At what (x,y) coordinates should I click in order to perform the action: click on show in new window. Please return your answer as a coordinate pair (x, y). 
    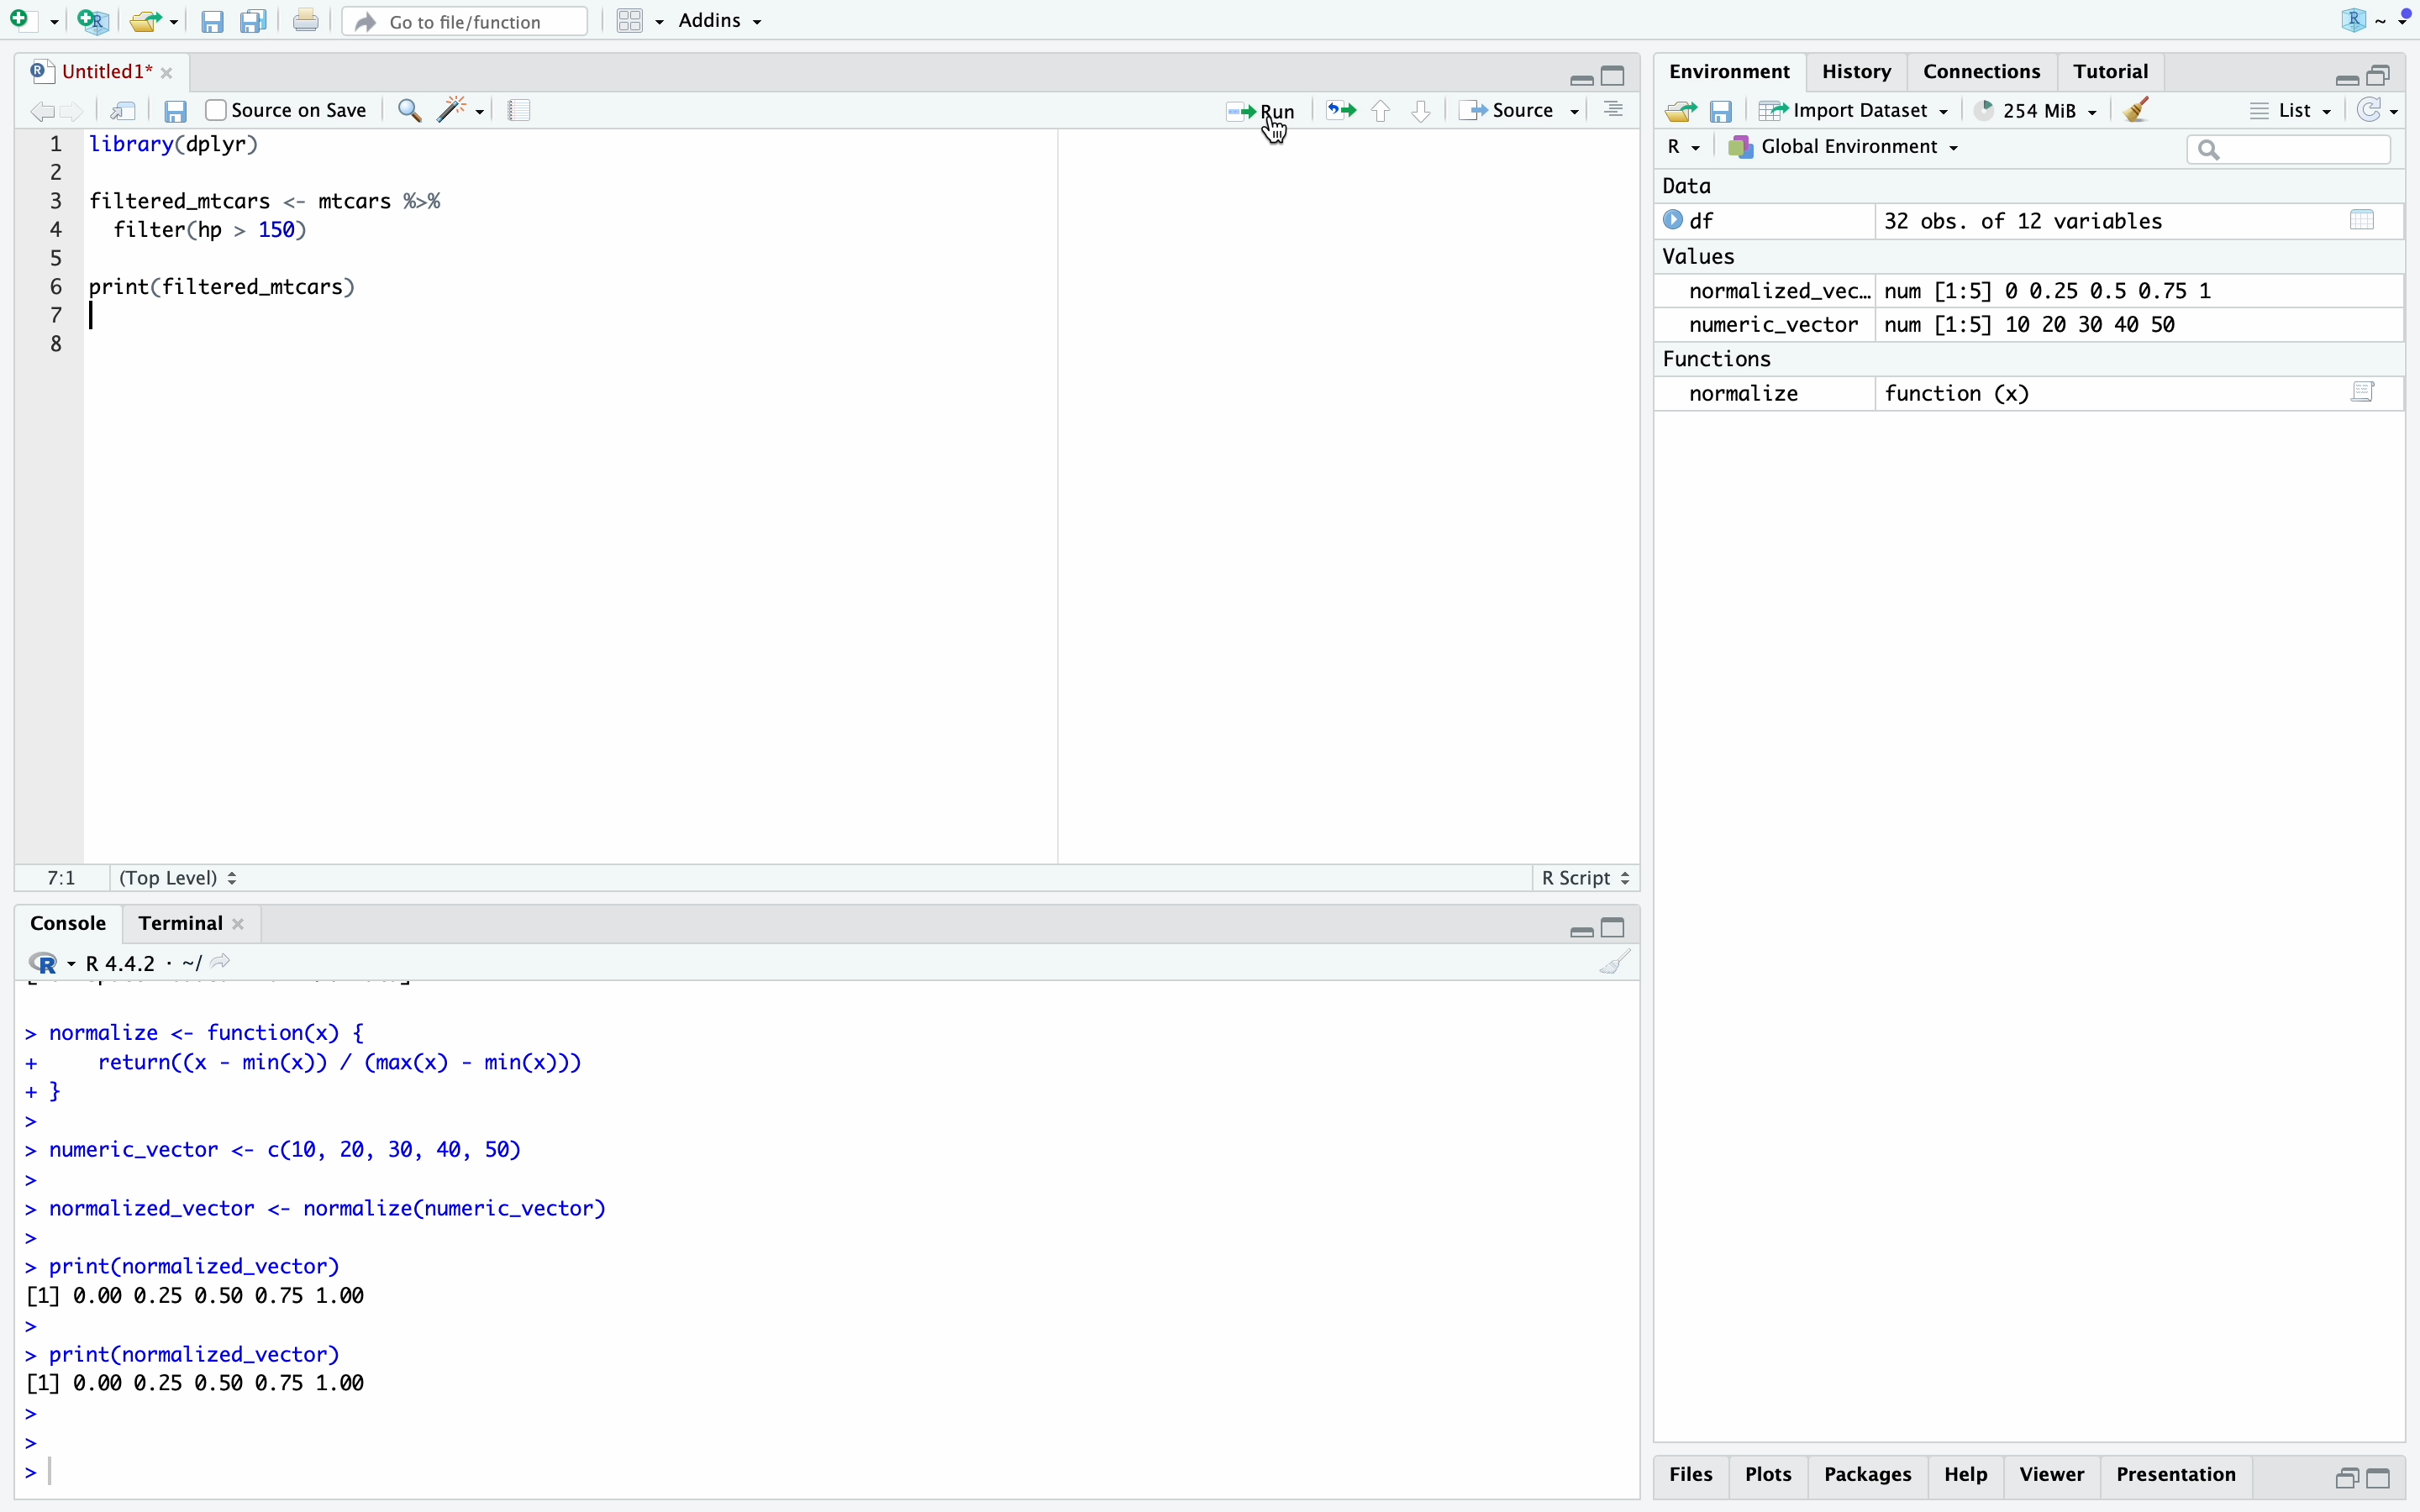
    Looking at the image, I should click on (120, 111).